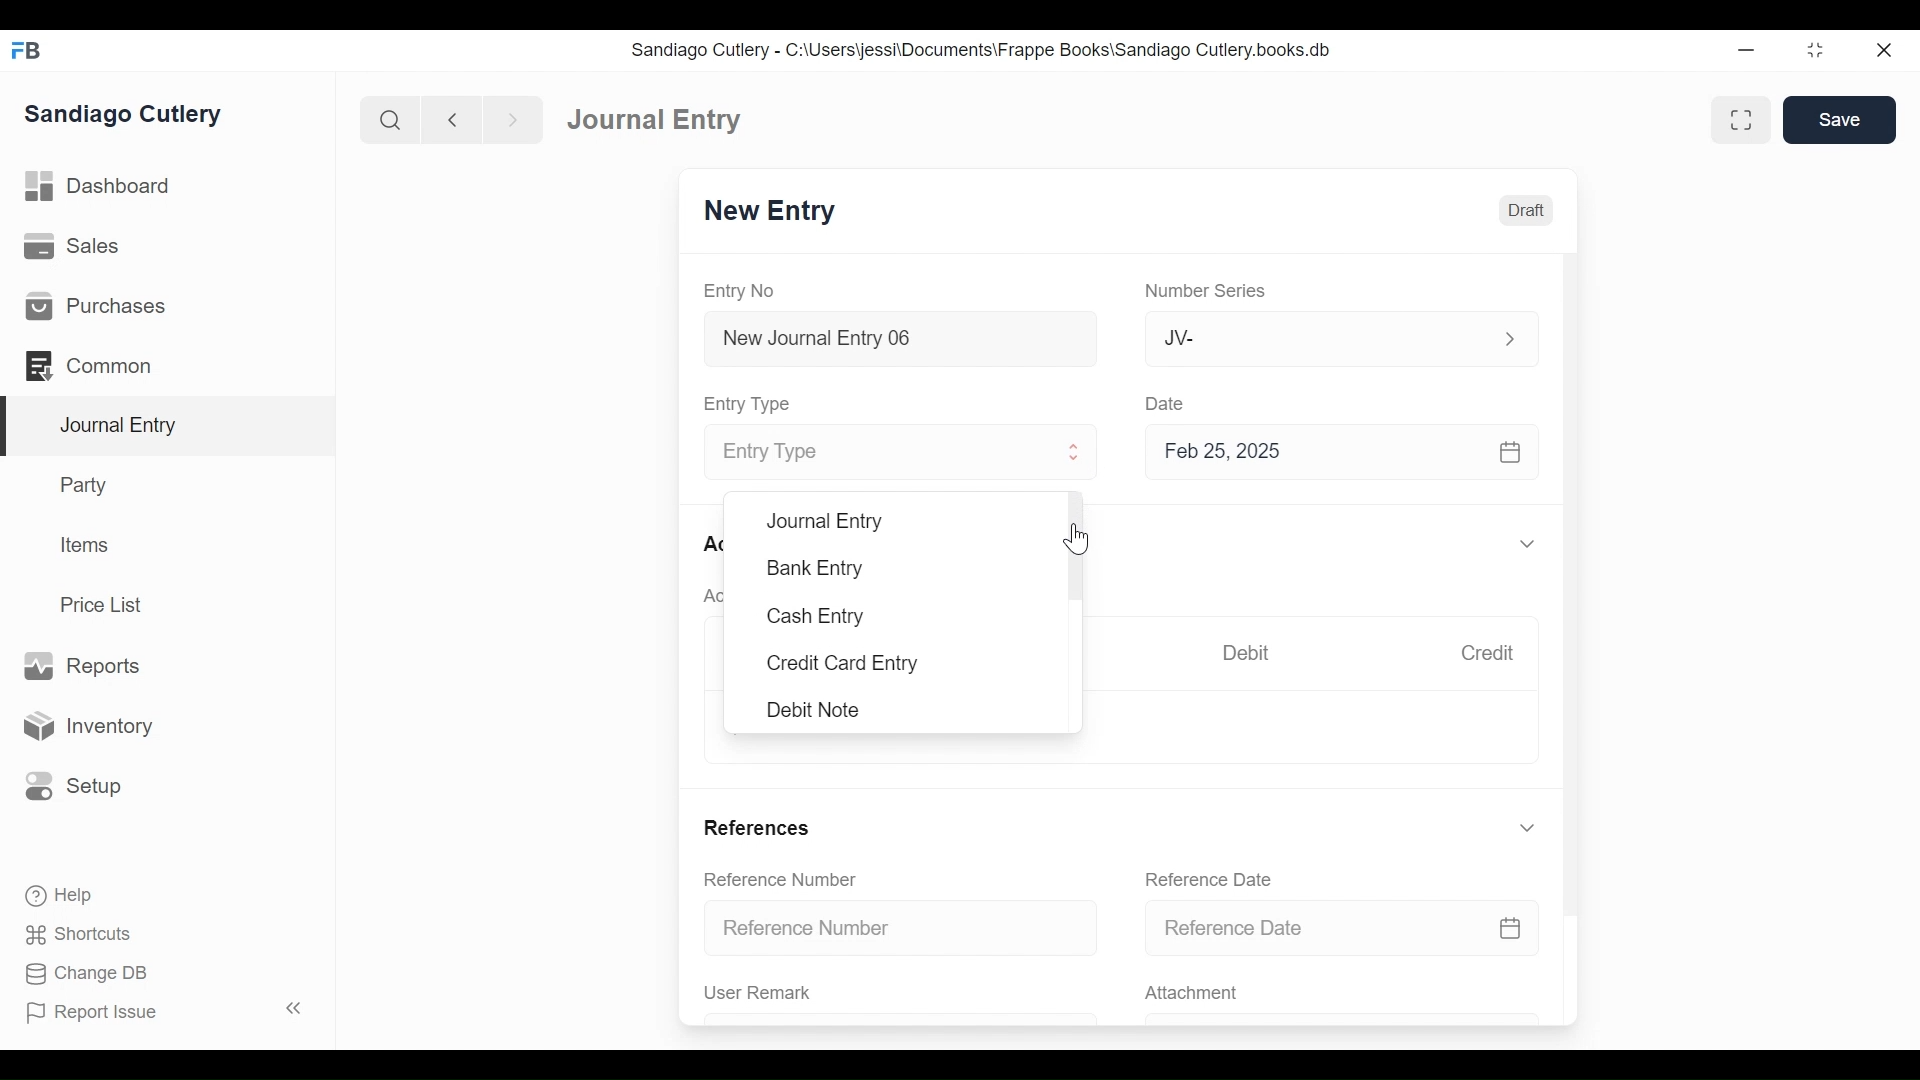  What do you see at coordinates (758, 992) in the screenshot?
I see `User Remark` at bounding box center [758, 992].